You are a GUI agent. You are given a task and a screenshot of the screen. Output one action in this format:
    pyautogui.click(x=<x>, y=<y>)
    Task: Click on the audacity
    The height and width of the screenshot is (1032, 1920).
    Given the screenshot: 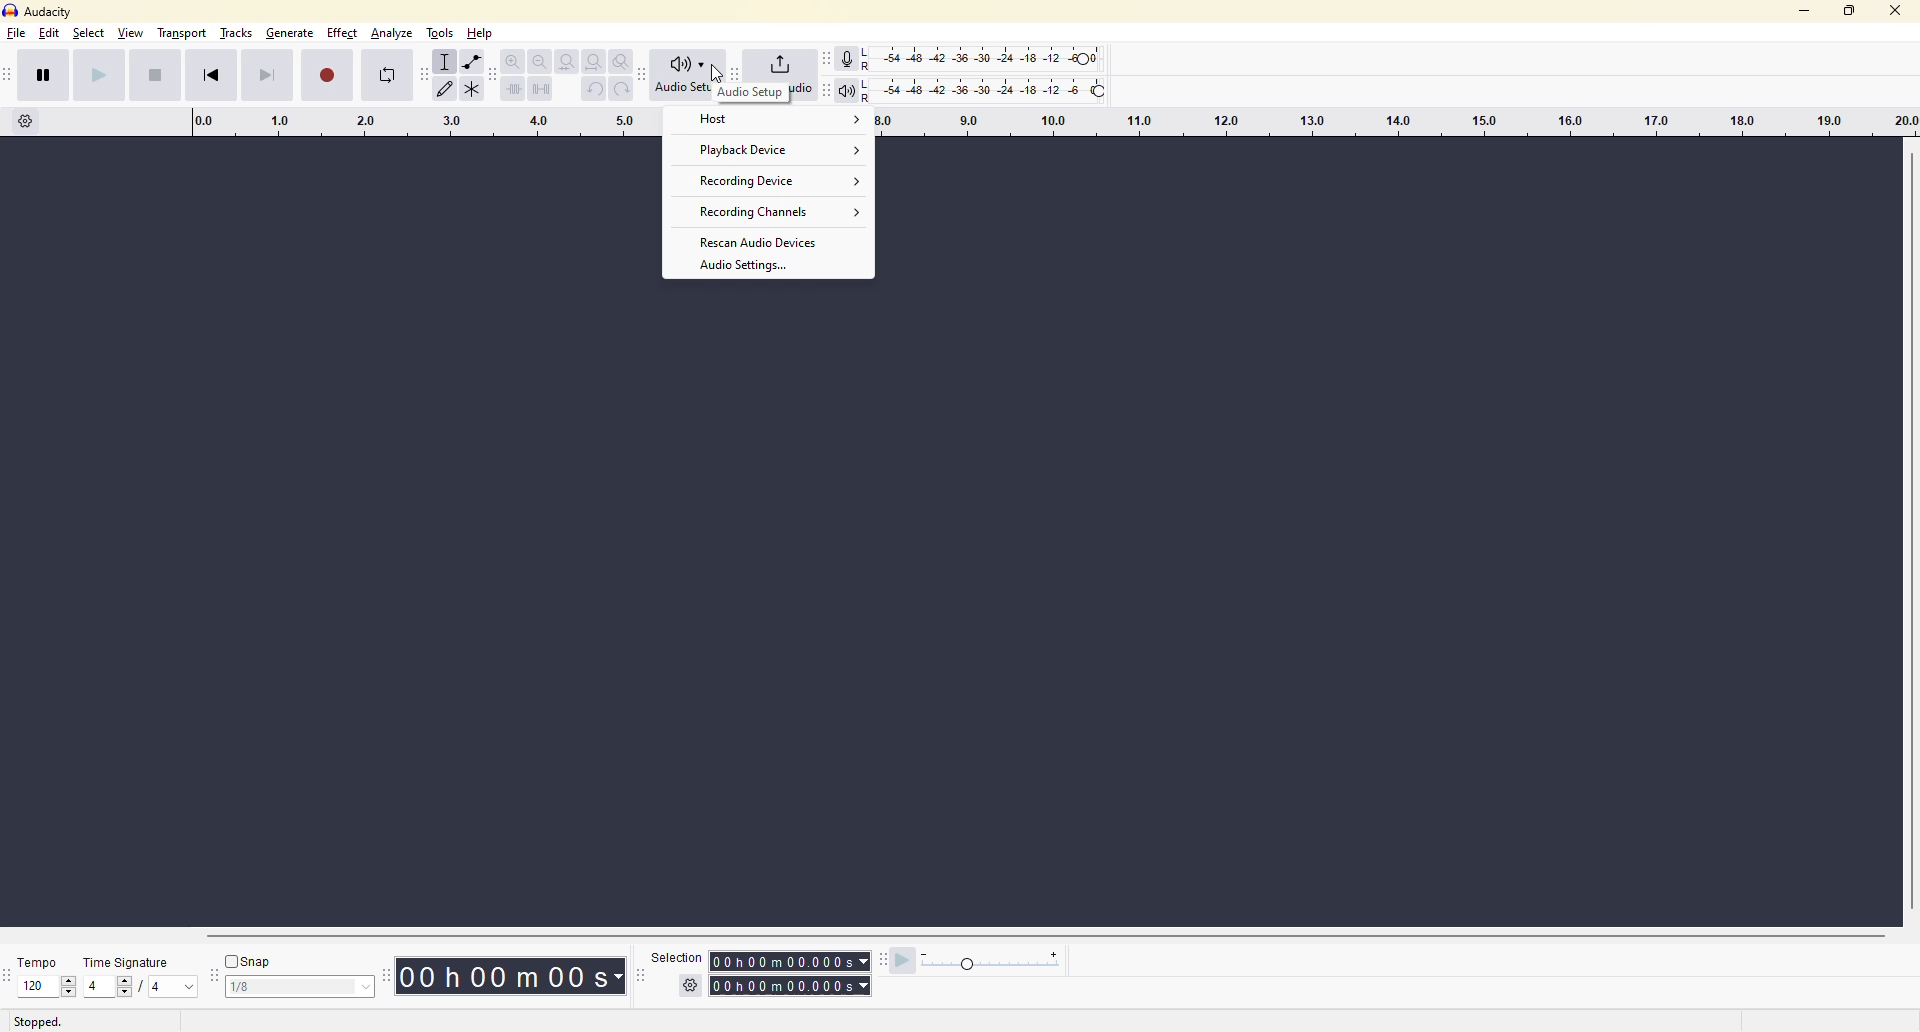 What is the action you would take?
    pyautogui.click(x=42, y=10)
    